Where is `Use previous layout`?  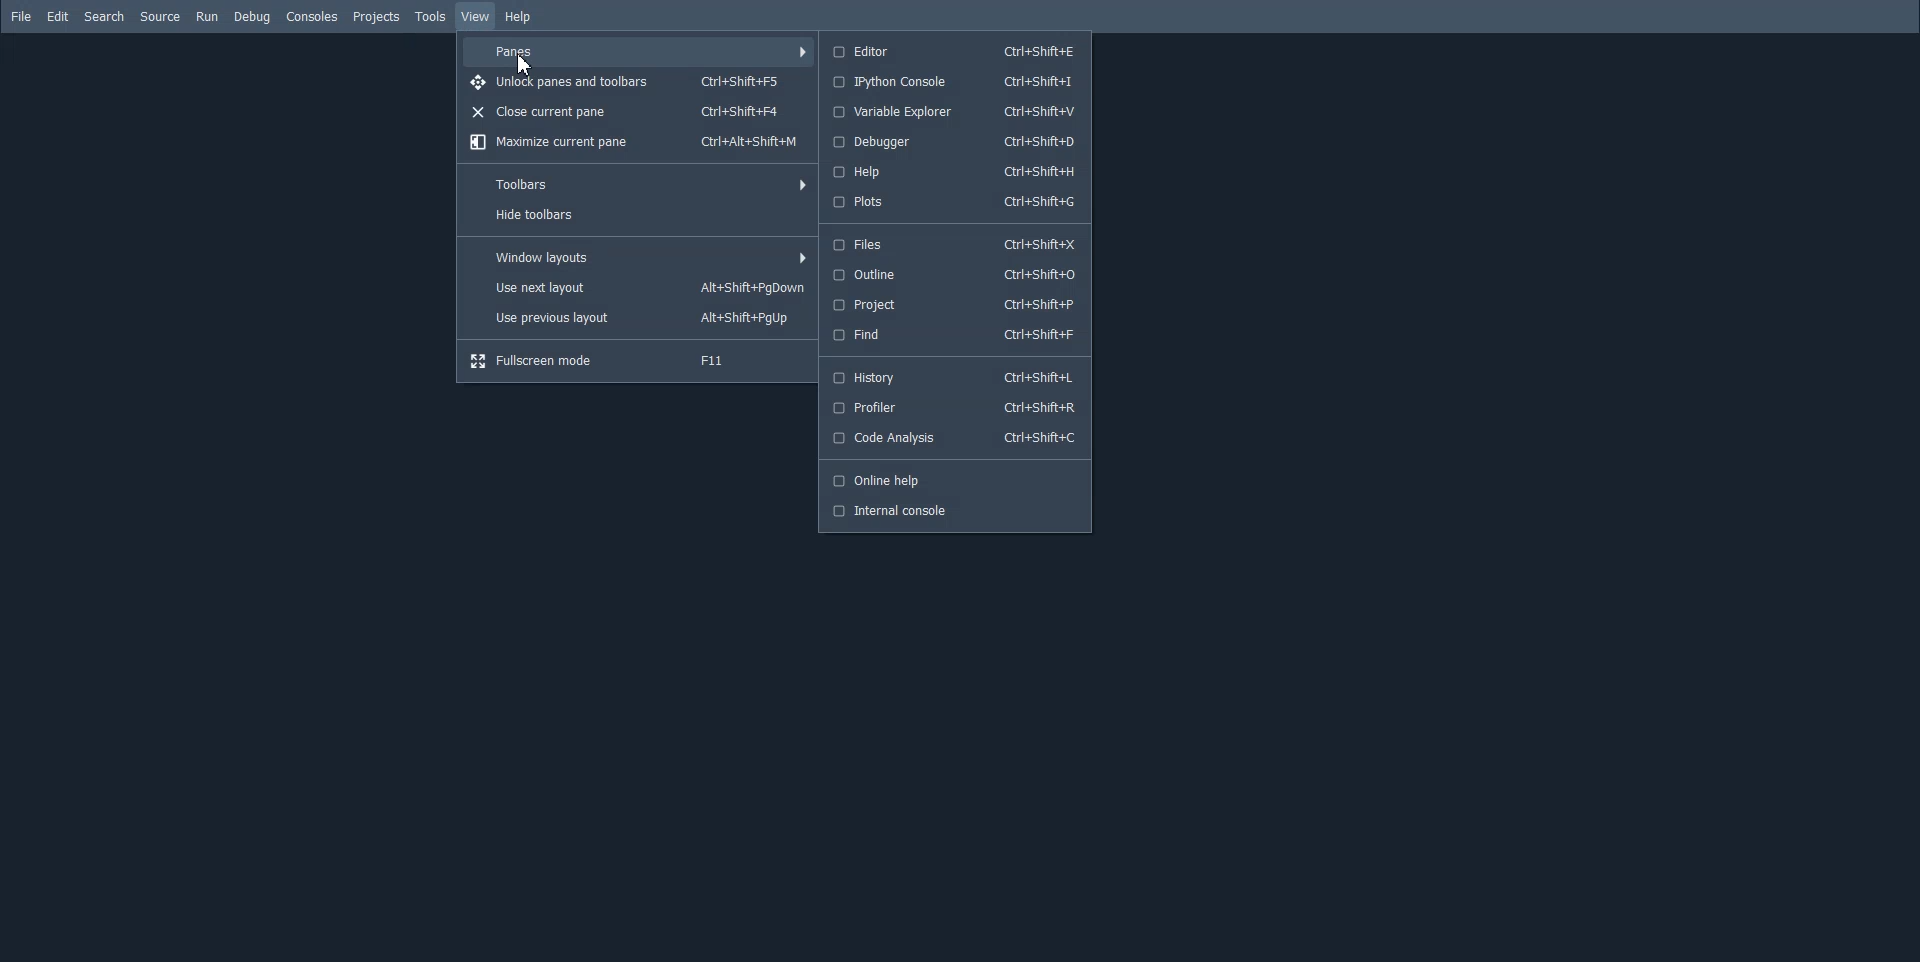
Use previous layout is located at coordinates (639, 317).